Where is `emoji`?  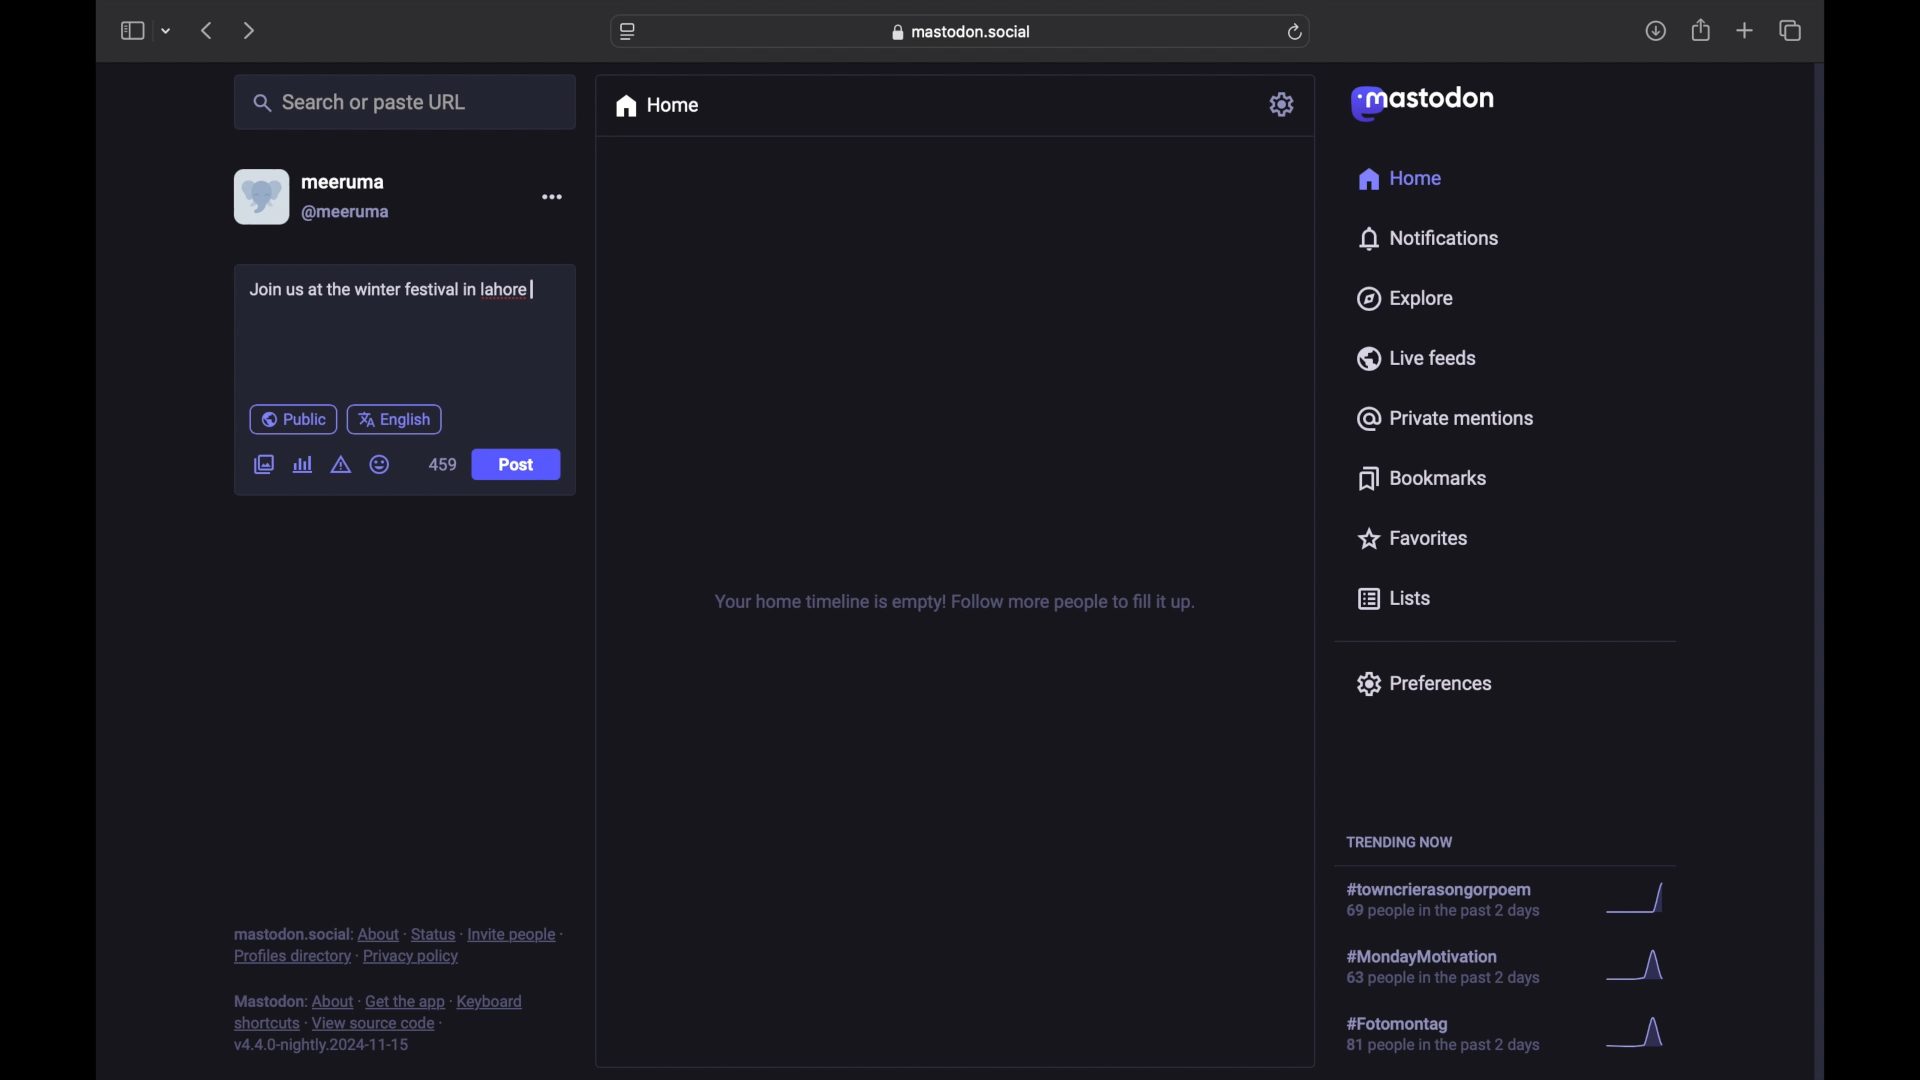
emoji is located at coordinates (380, 465).